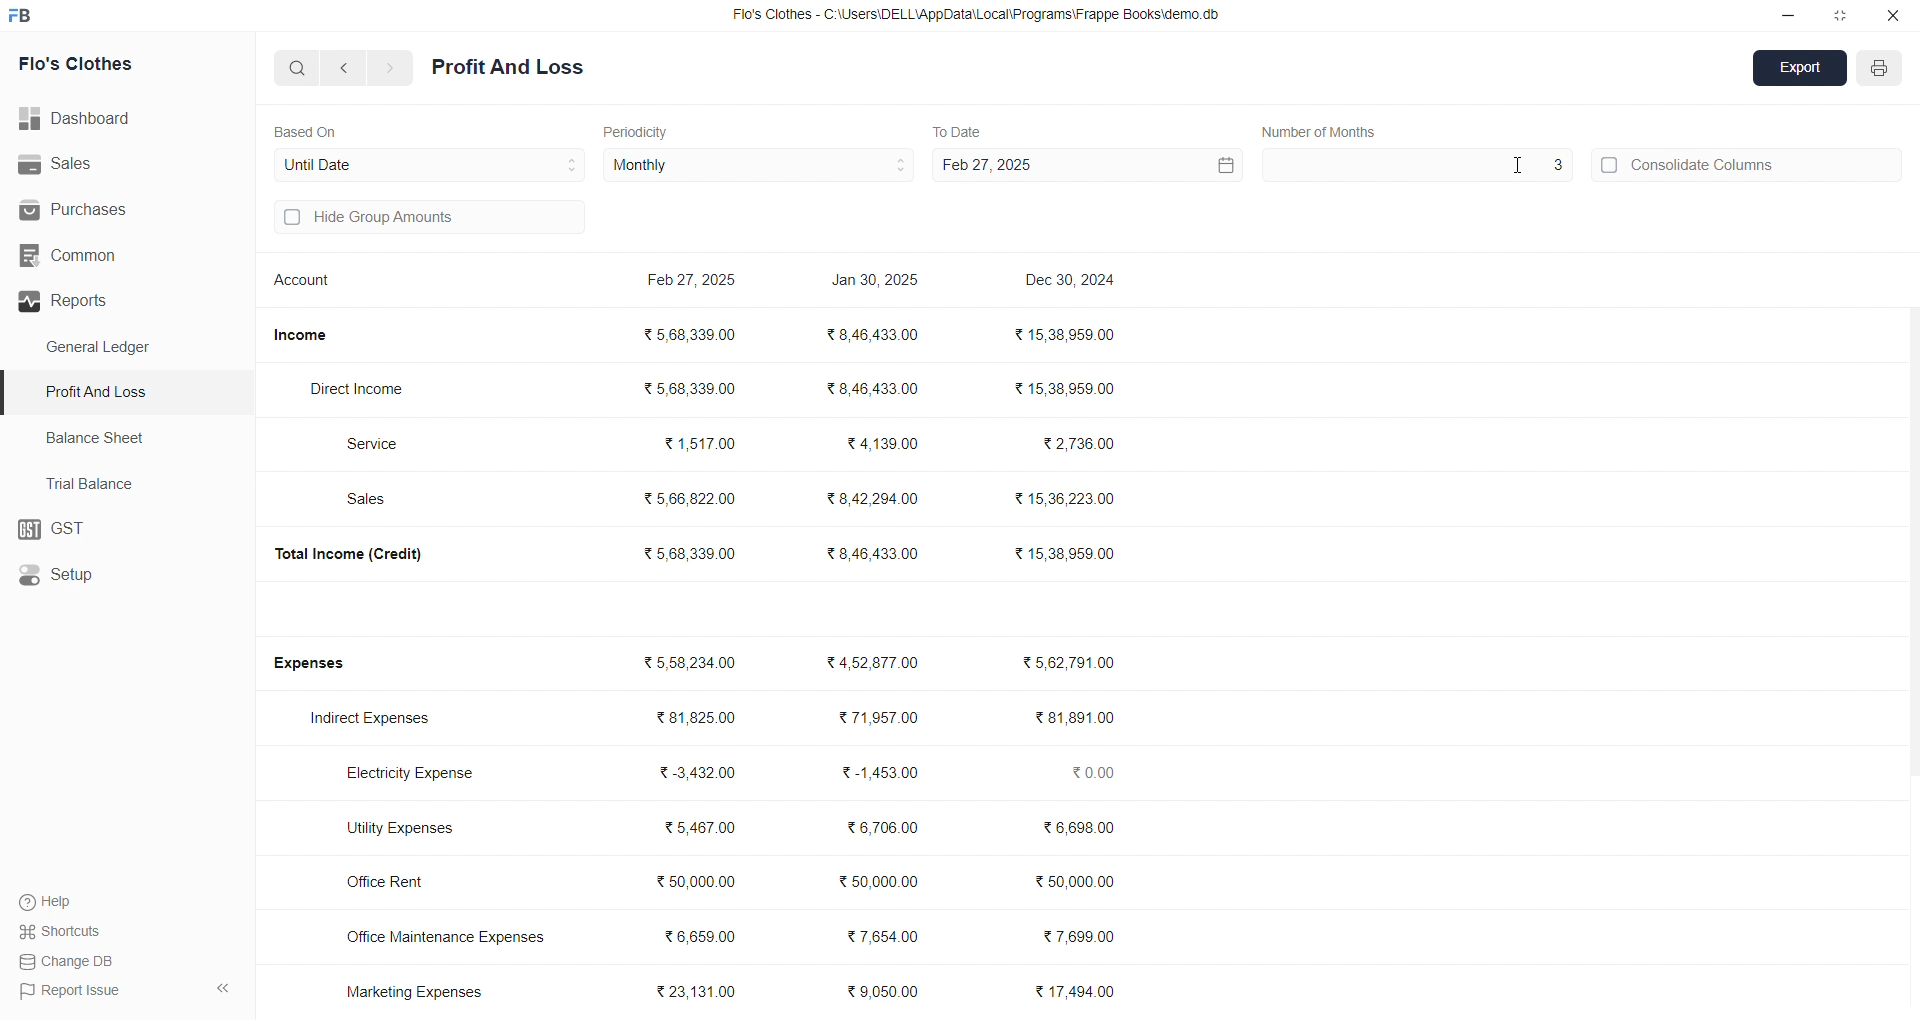  I want to click on navigate forward, so click(391, 68).